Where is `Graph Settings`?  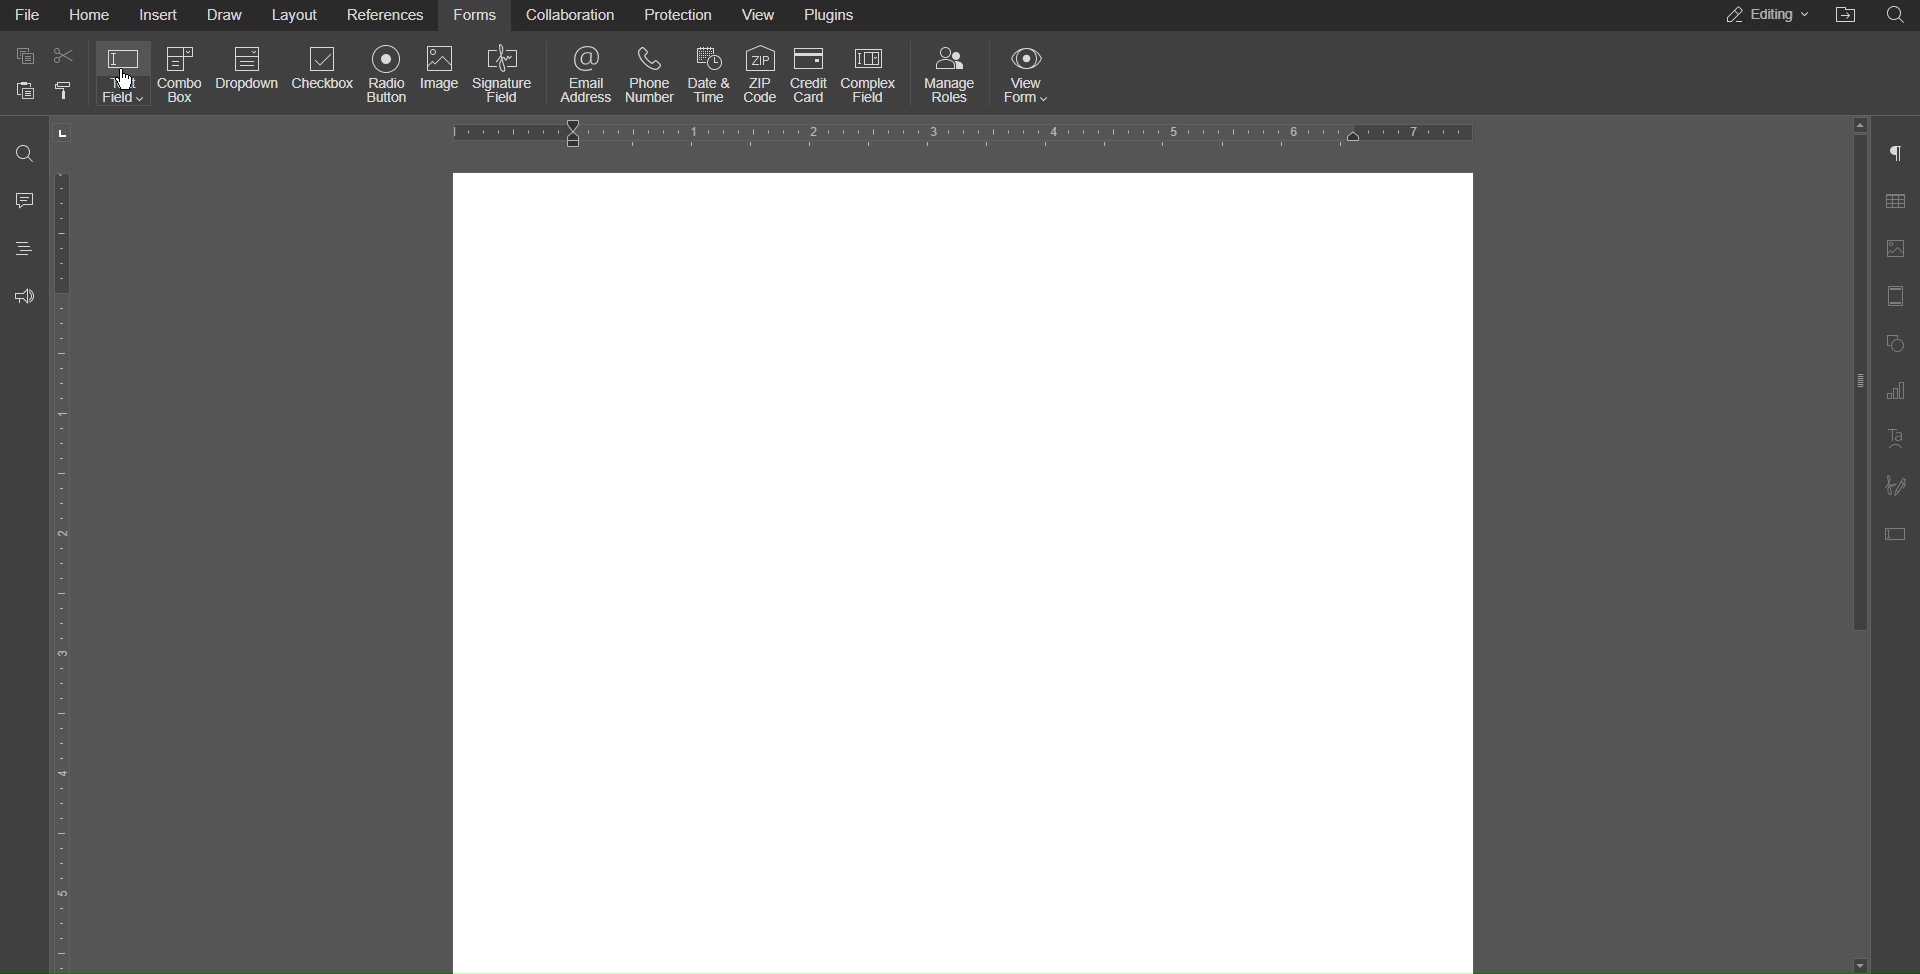
Graph Settings is located at coordinates (1900, 393).